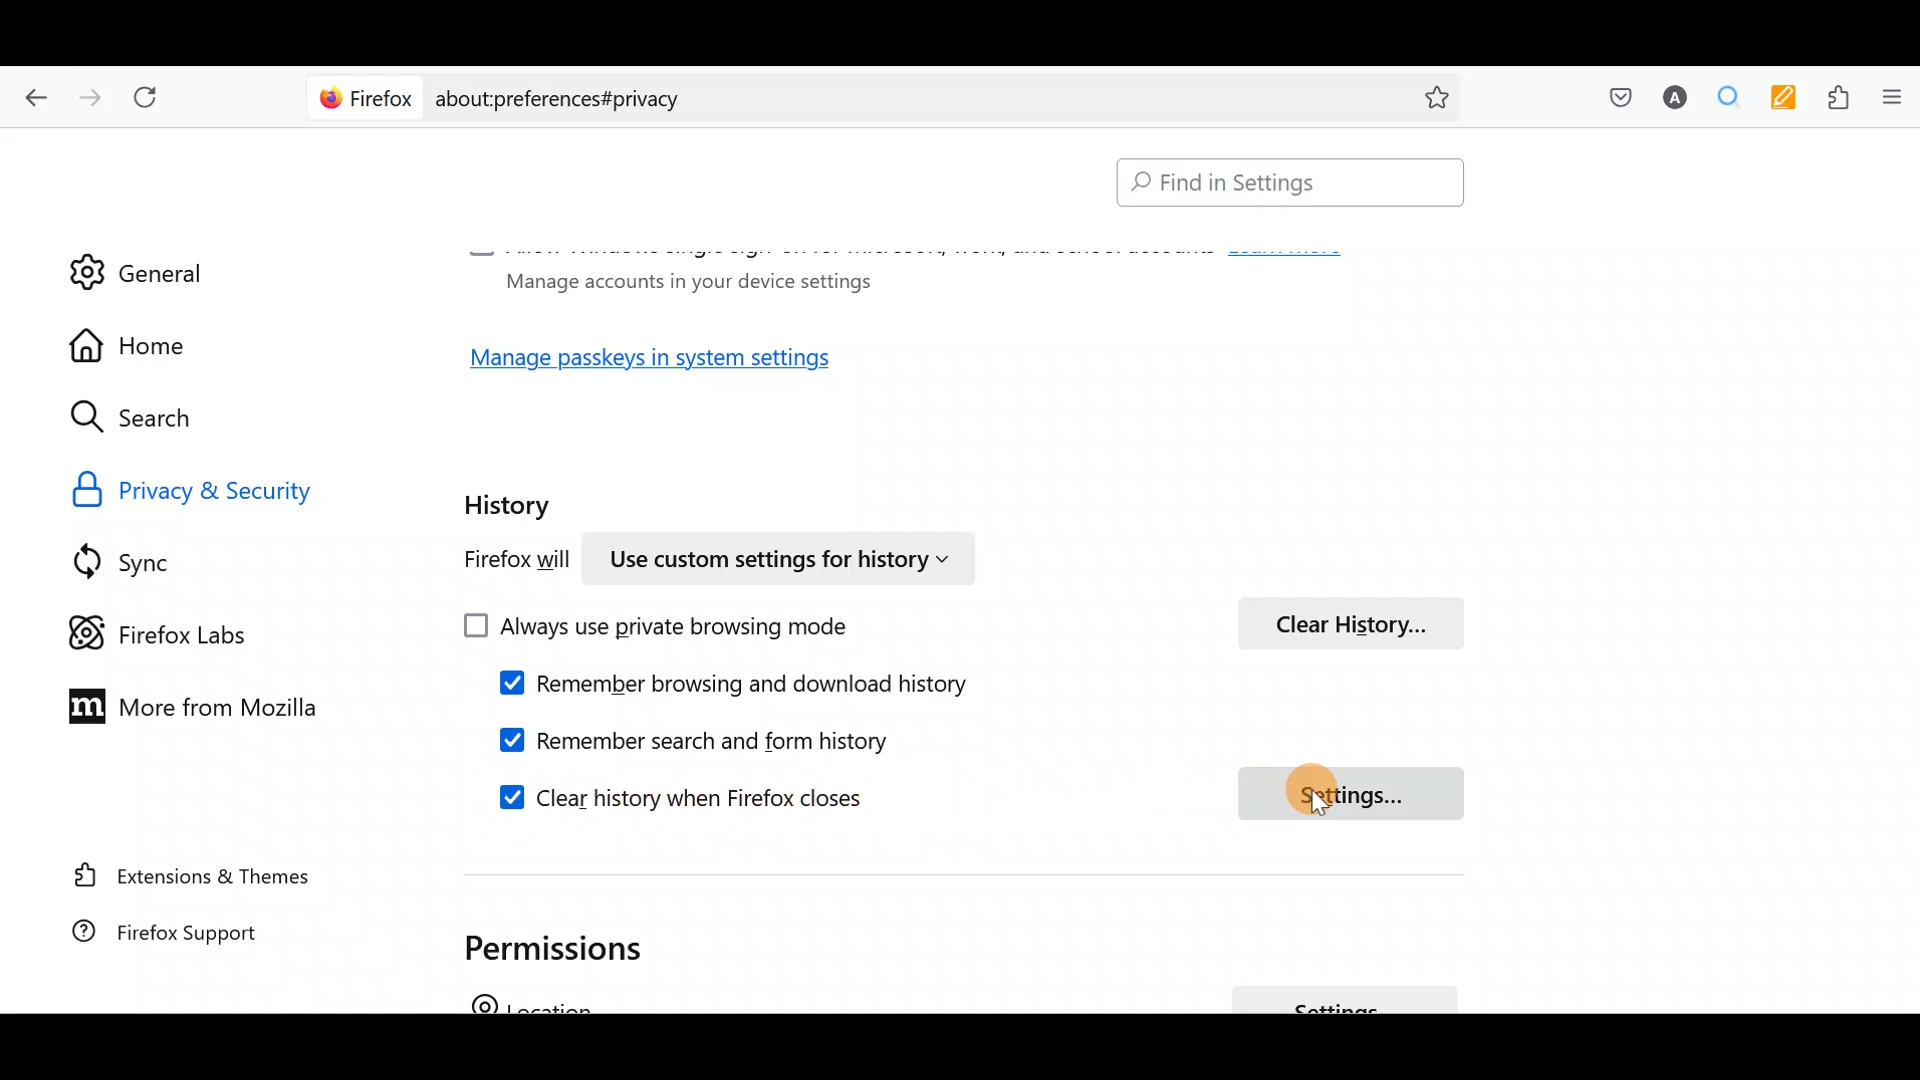  What do you see at coordinates (152, 98) in the screenshot?
I see `Reload current page` at bounding box center [152, 98].